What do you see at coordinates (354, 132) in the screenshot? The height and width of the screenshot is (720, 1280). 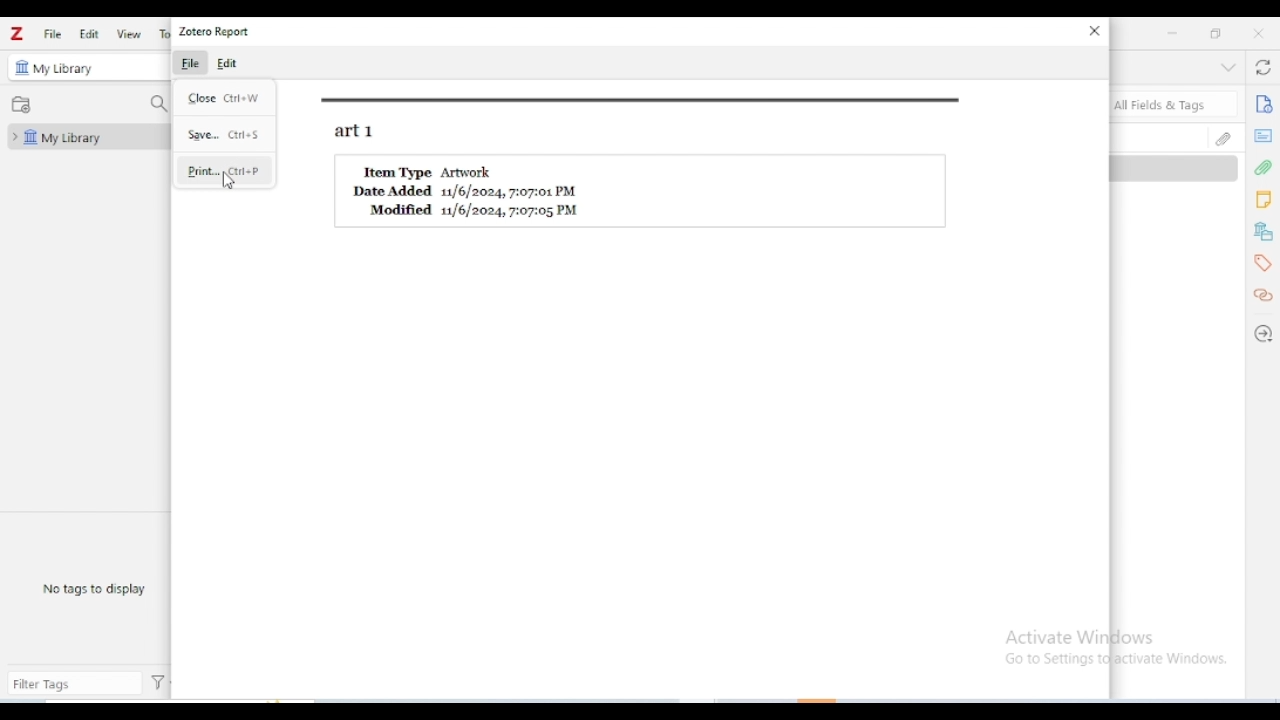 I see `art1` at bounding box center [354, 132].